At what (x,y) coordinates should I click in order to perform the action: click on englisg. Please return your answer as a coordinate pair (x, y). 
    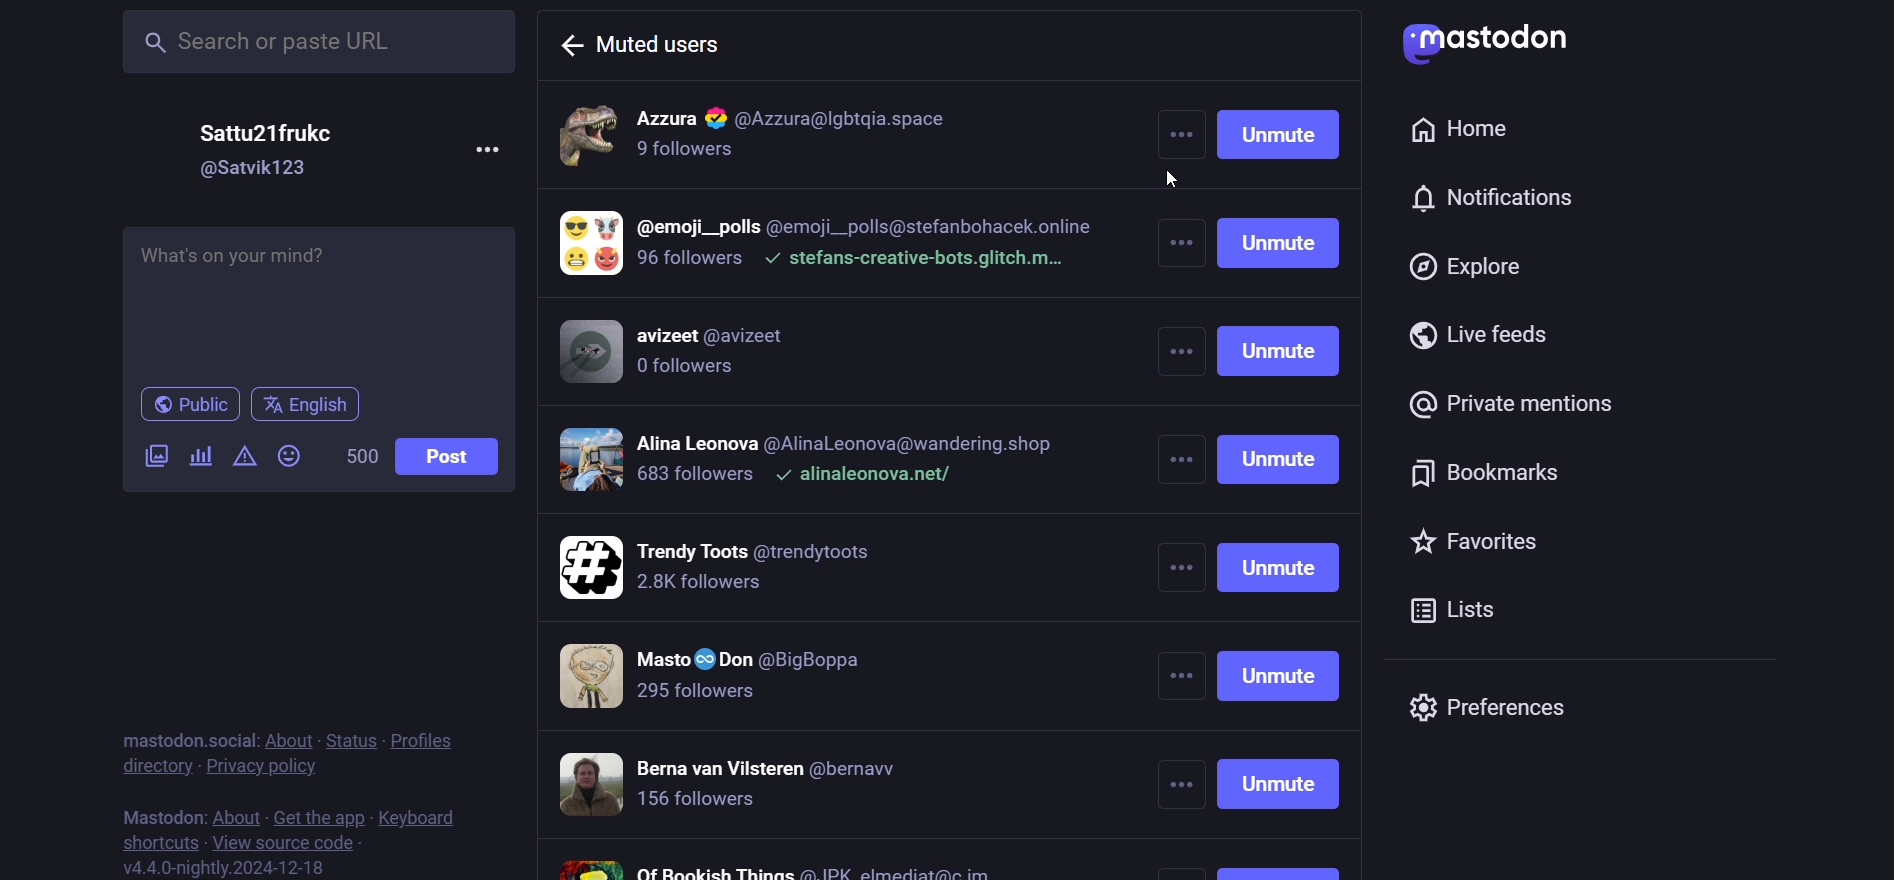
    Looking at the image, I should click on (311, 405).